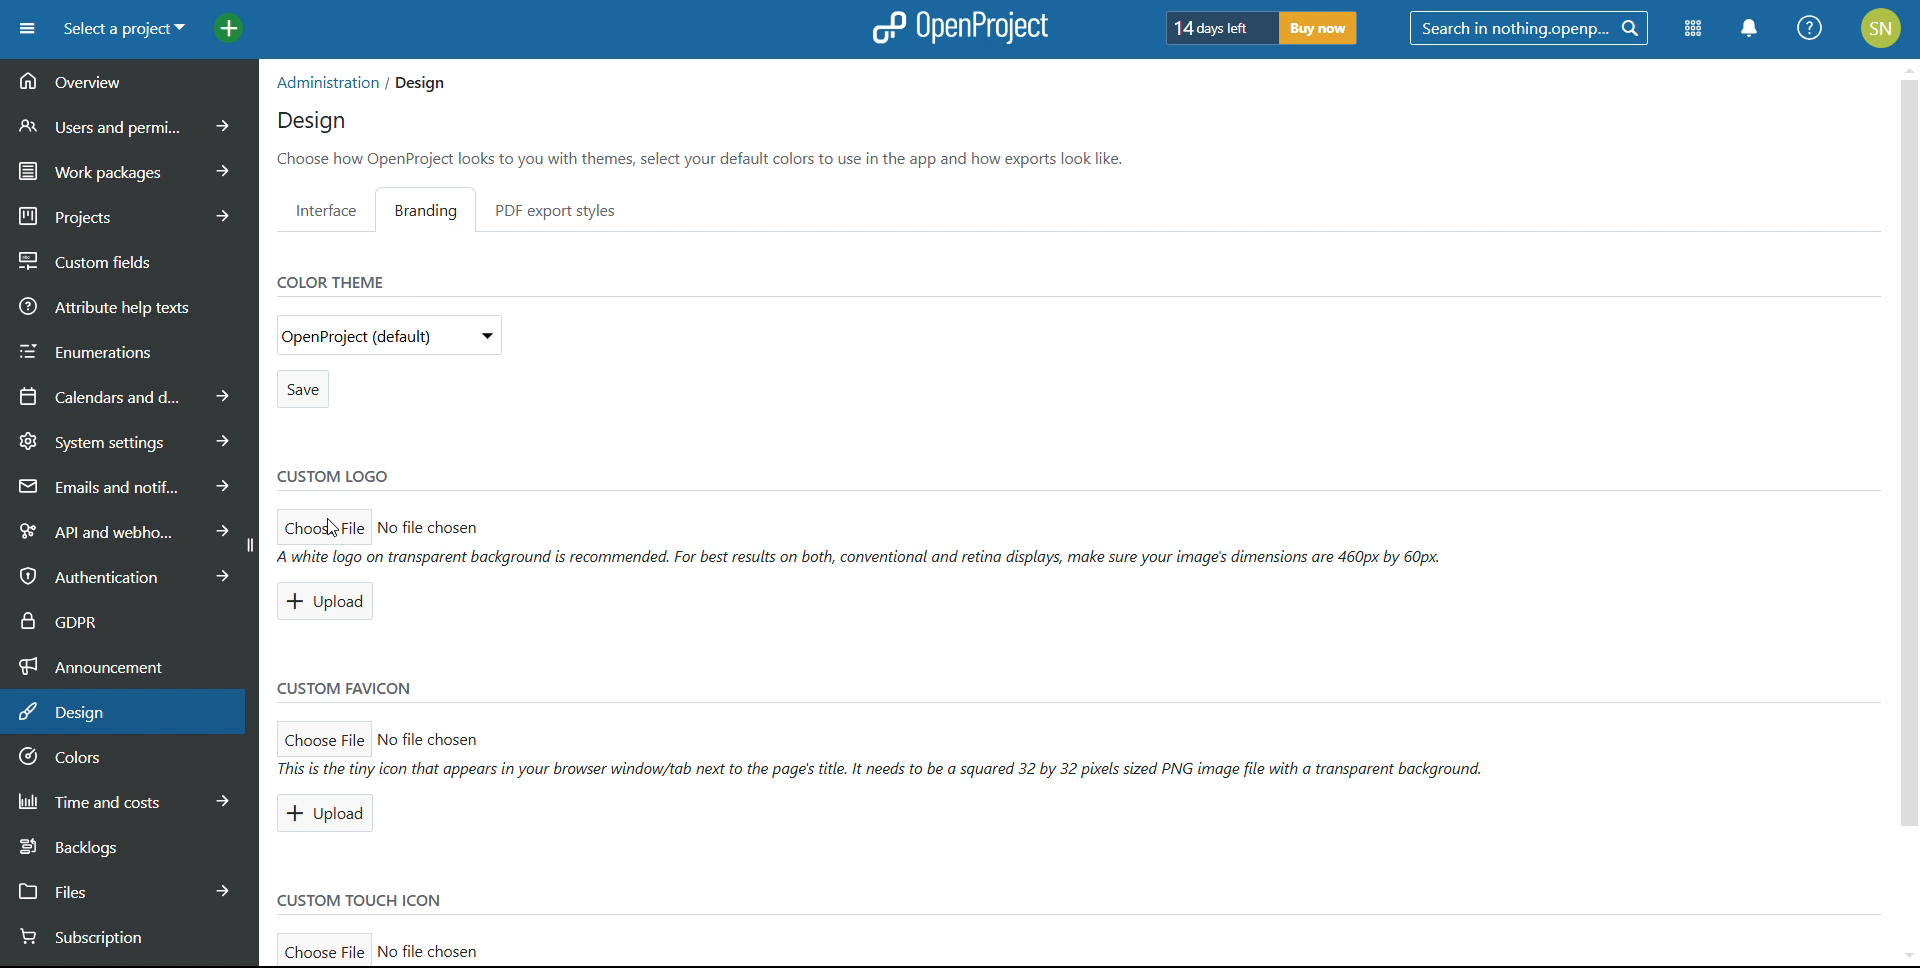 This screenshot has height=968, width=1920. What do you see at coordinates (118, 576) in the screenshot?
I see `authentication` at bounding box center [118, 576].